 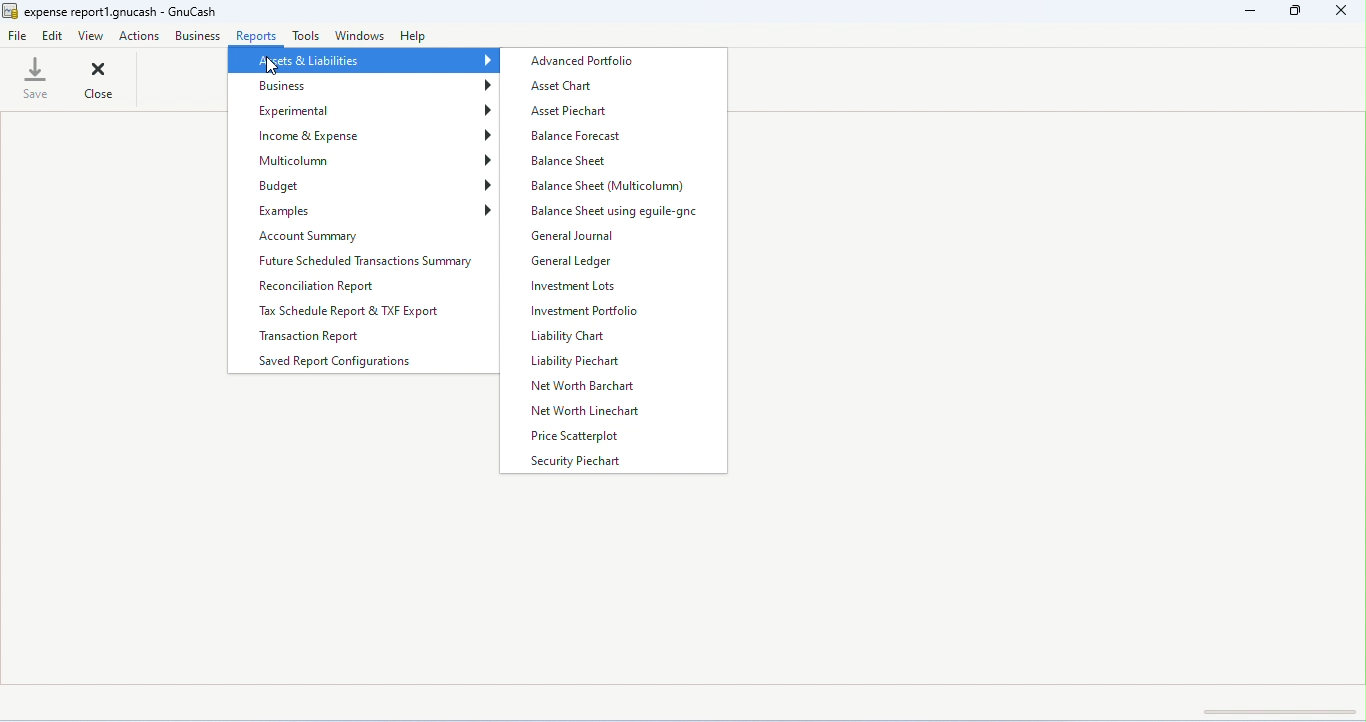 What do you see at coordinates (365, 161) in the screenshot?
I see `multicolumn` at bounding box center [365, 161].